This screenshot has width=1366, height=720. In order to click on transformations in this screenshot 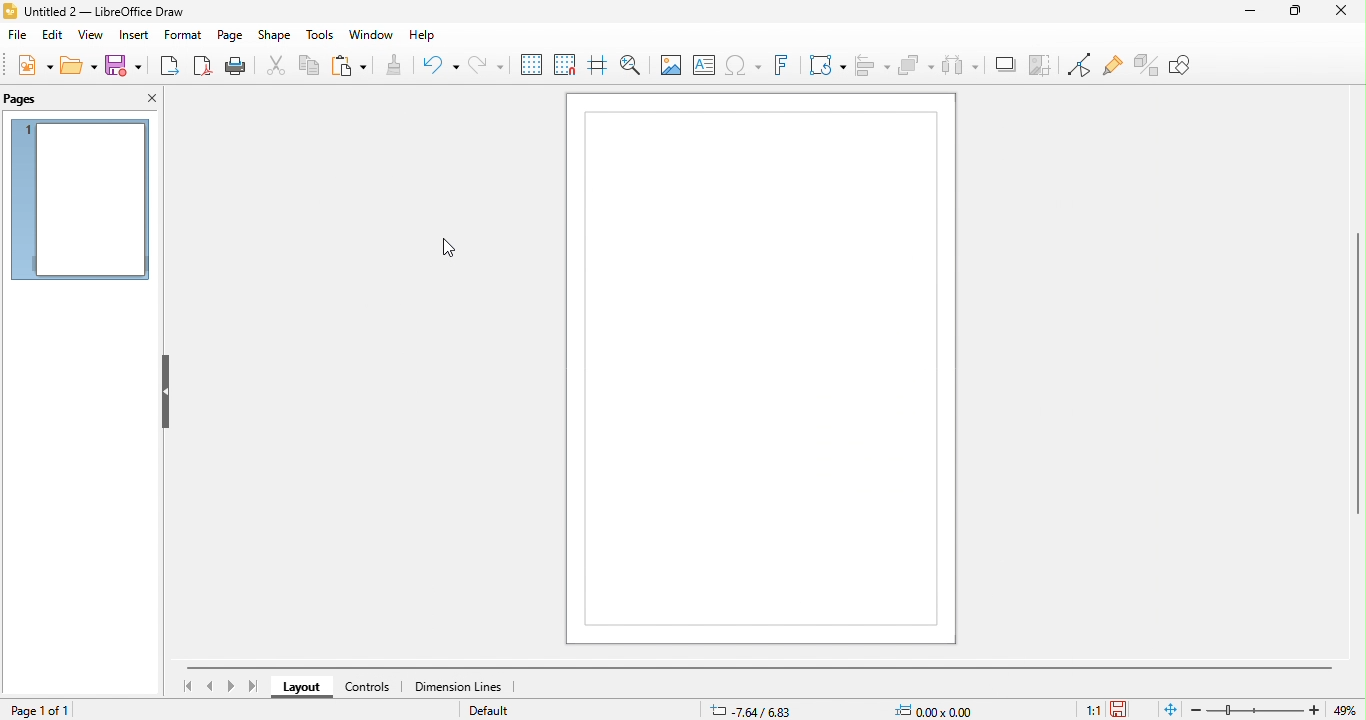, I will do `click(826, 65)`.